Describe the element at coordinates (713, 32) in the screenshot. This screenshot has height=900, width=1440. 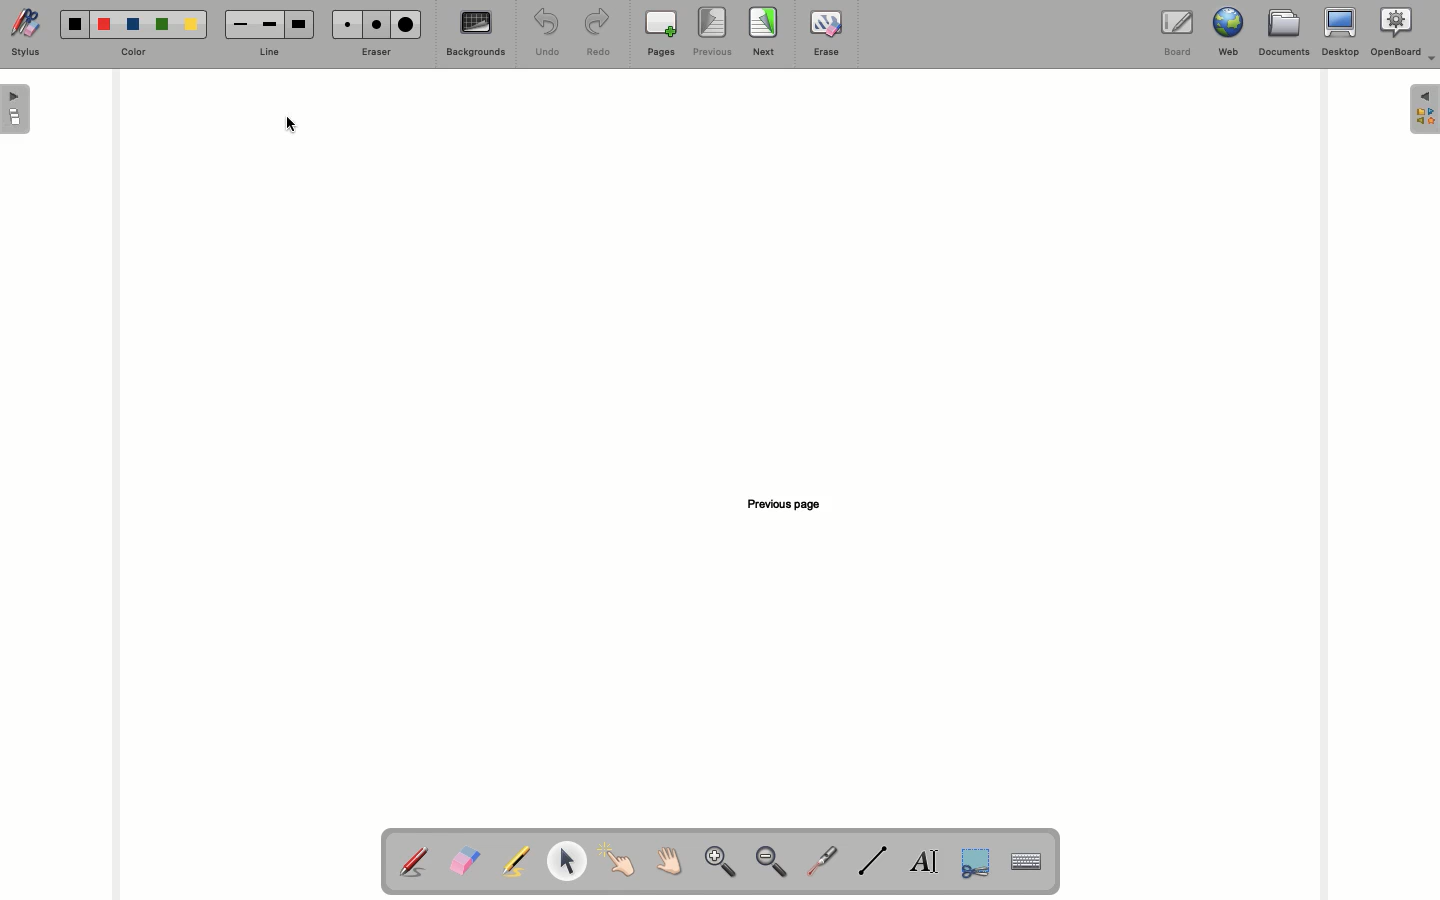
I see `Previous` at that location.